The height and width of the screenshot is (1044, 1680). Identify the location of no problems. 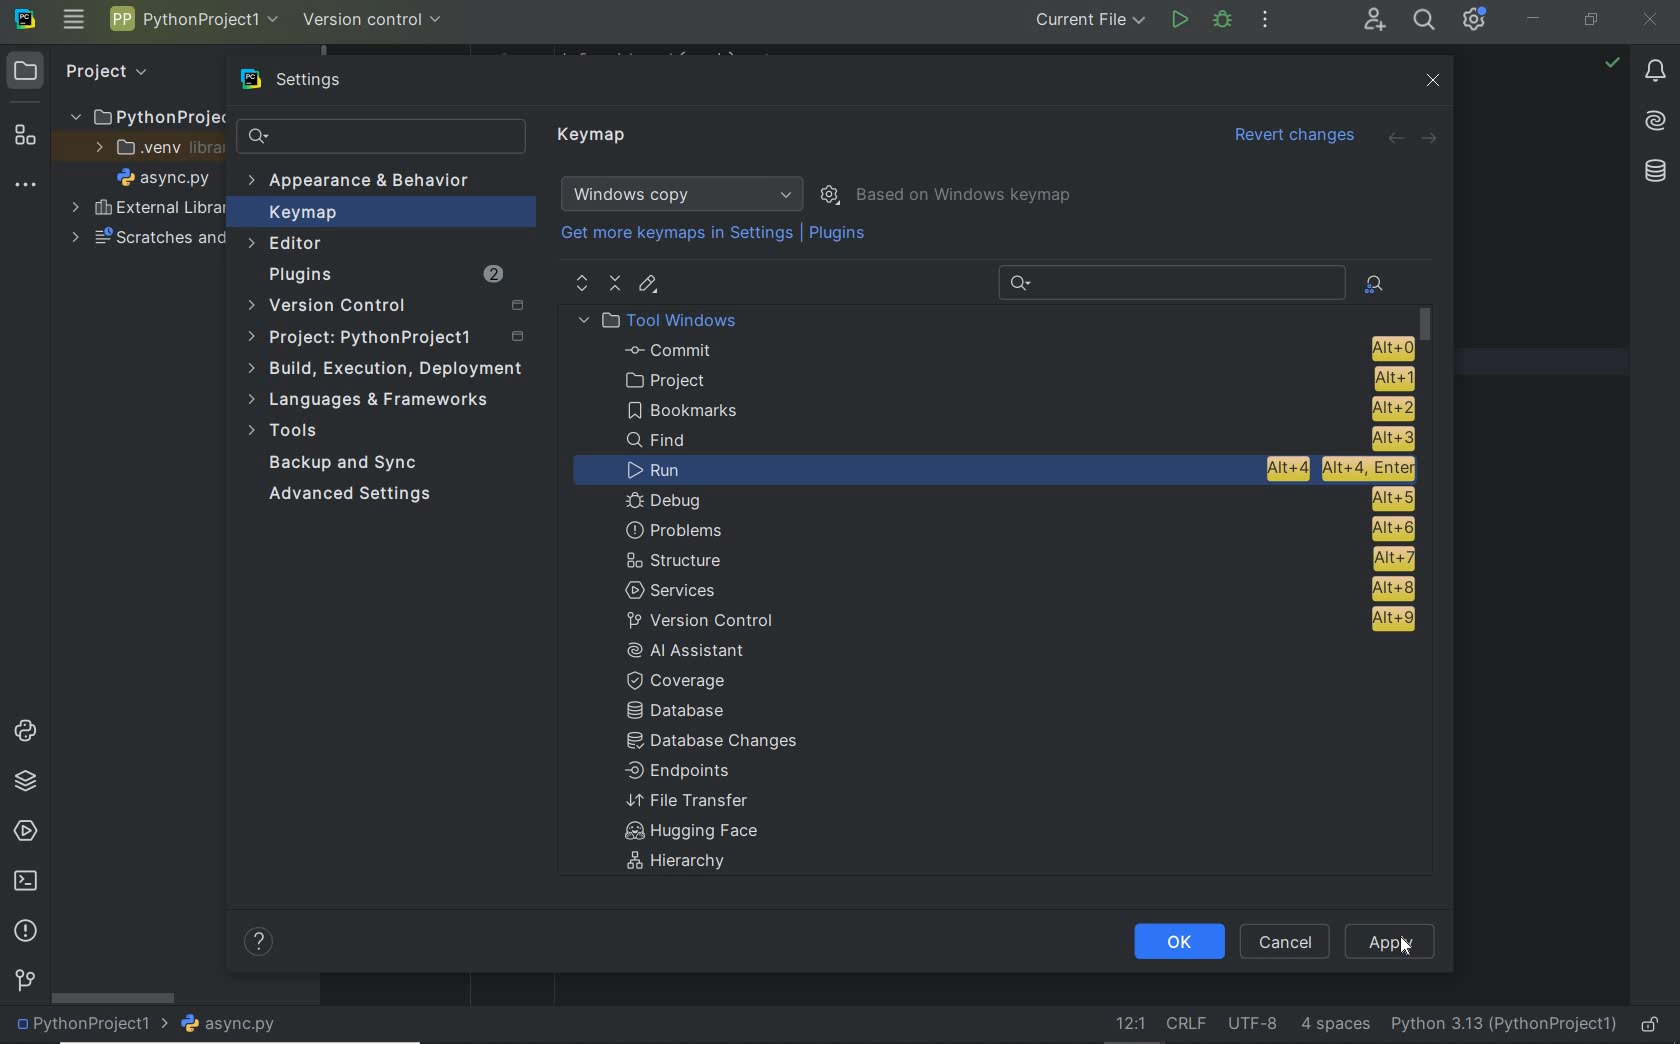
(1612, 62).